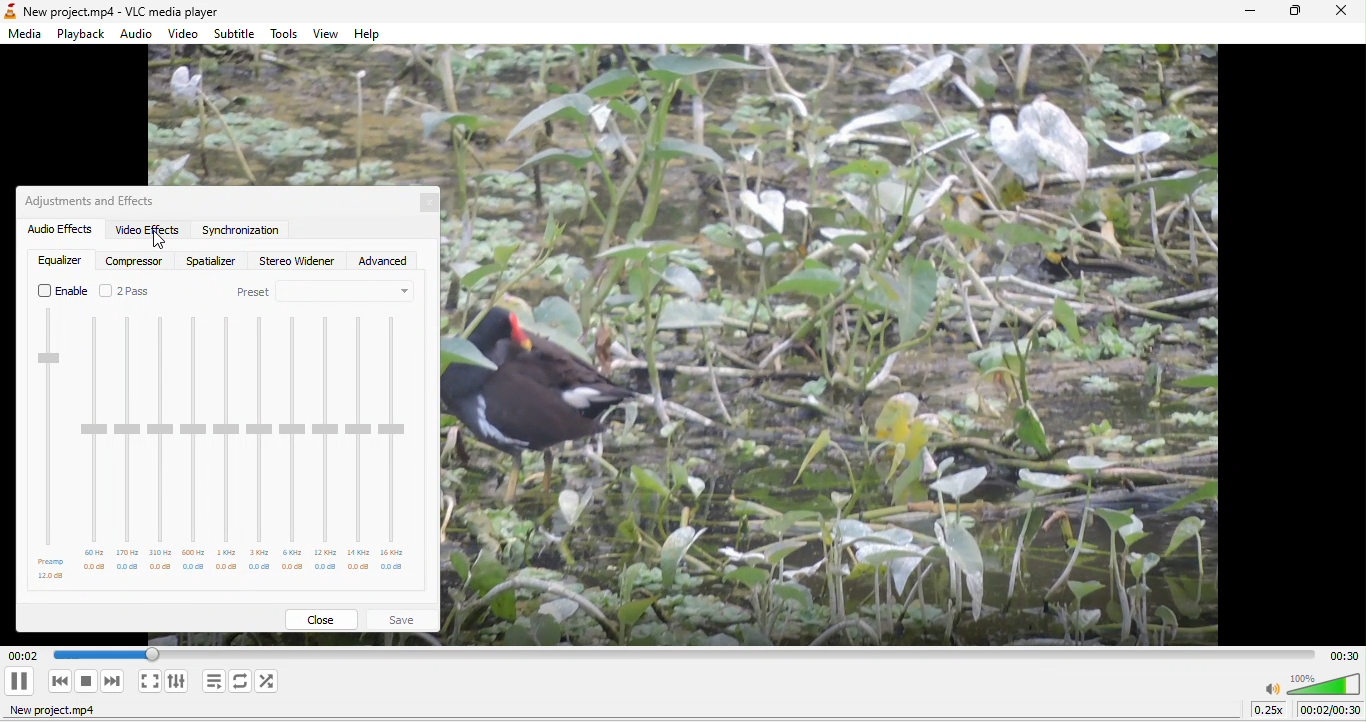  Describe the element at coordinates (59, 292) in the screenshot. I see `Enable` at that location.